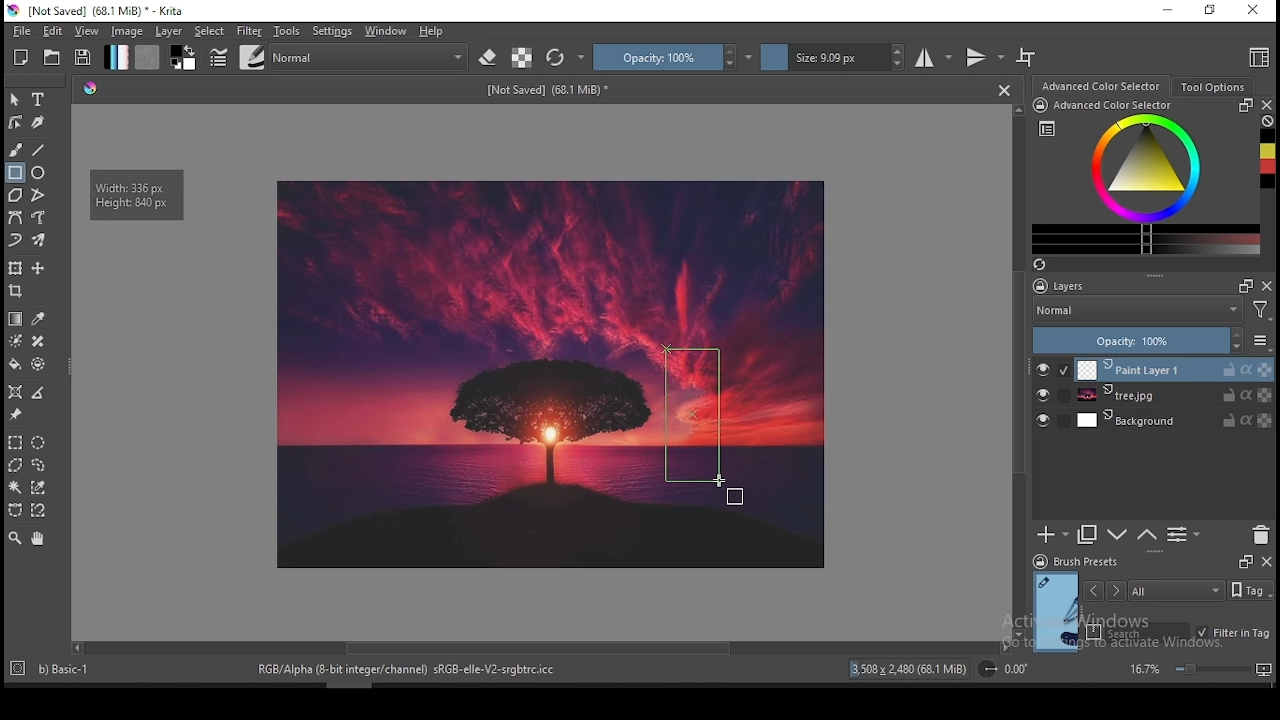 The height and width of the screenshot is (720, 1280). I want to click on file, so click(19, 32).